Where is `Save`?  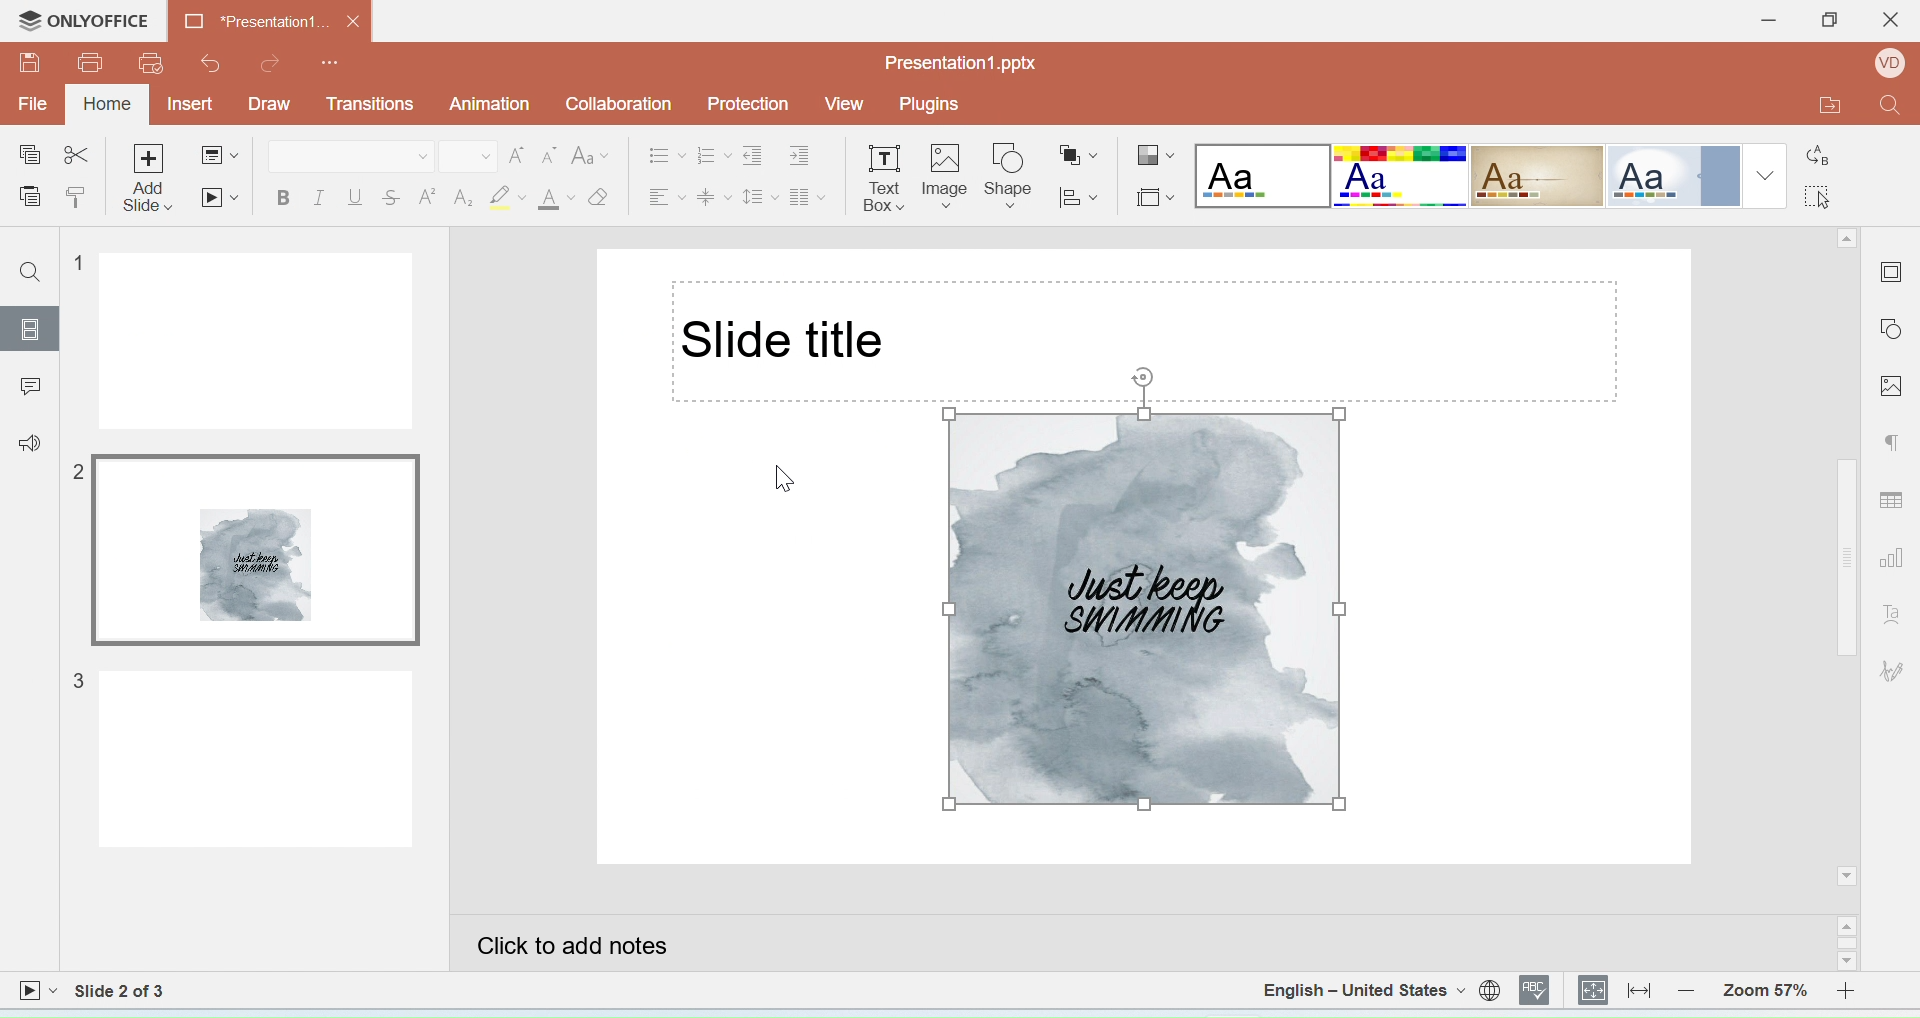 Save is located at coordinates (30, 62).